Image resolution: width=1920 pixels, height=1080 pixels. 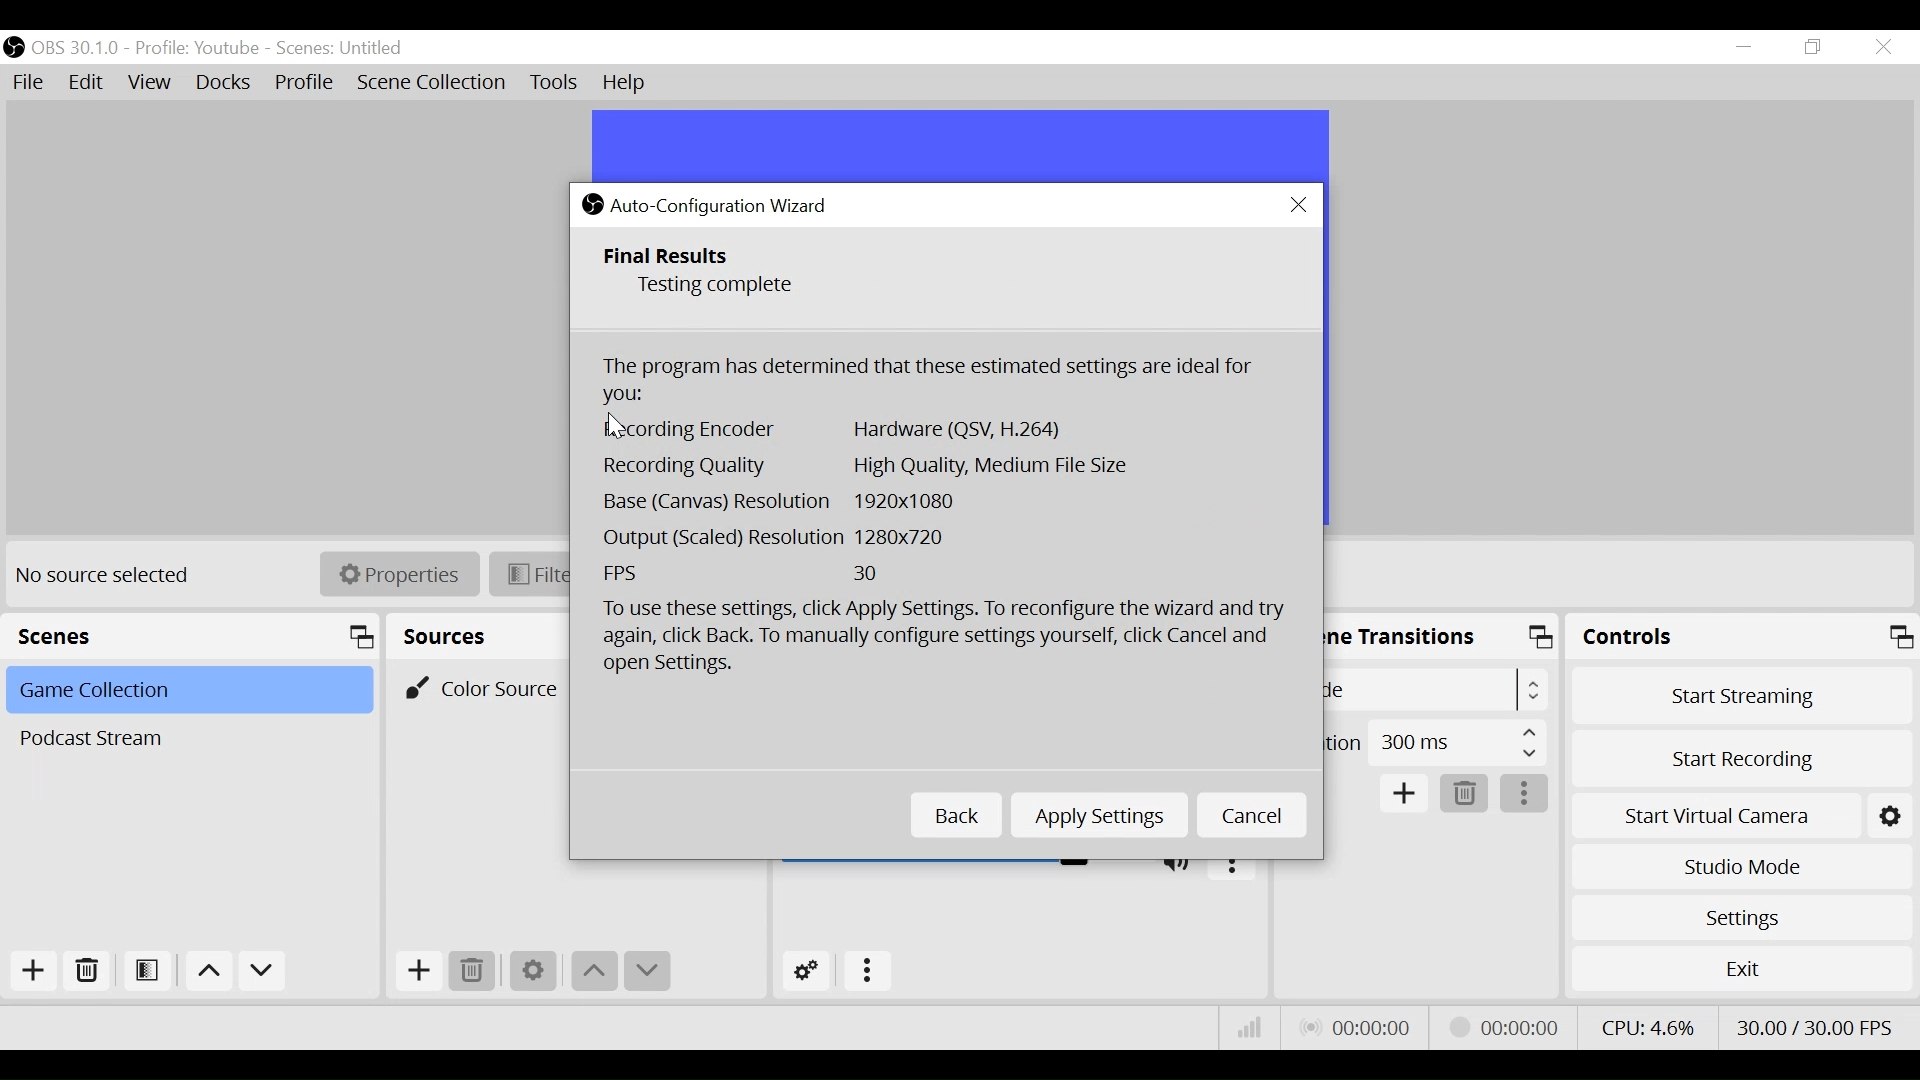 I want to click on Start Virtual Camera, so click(x=1714, y=814).